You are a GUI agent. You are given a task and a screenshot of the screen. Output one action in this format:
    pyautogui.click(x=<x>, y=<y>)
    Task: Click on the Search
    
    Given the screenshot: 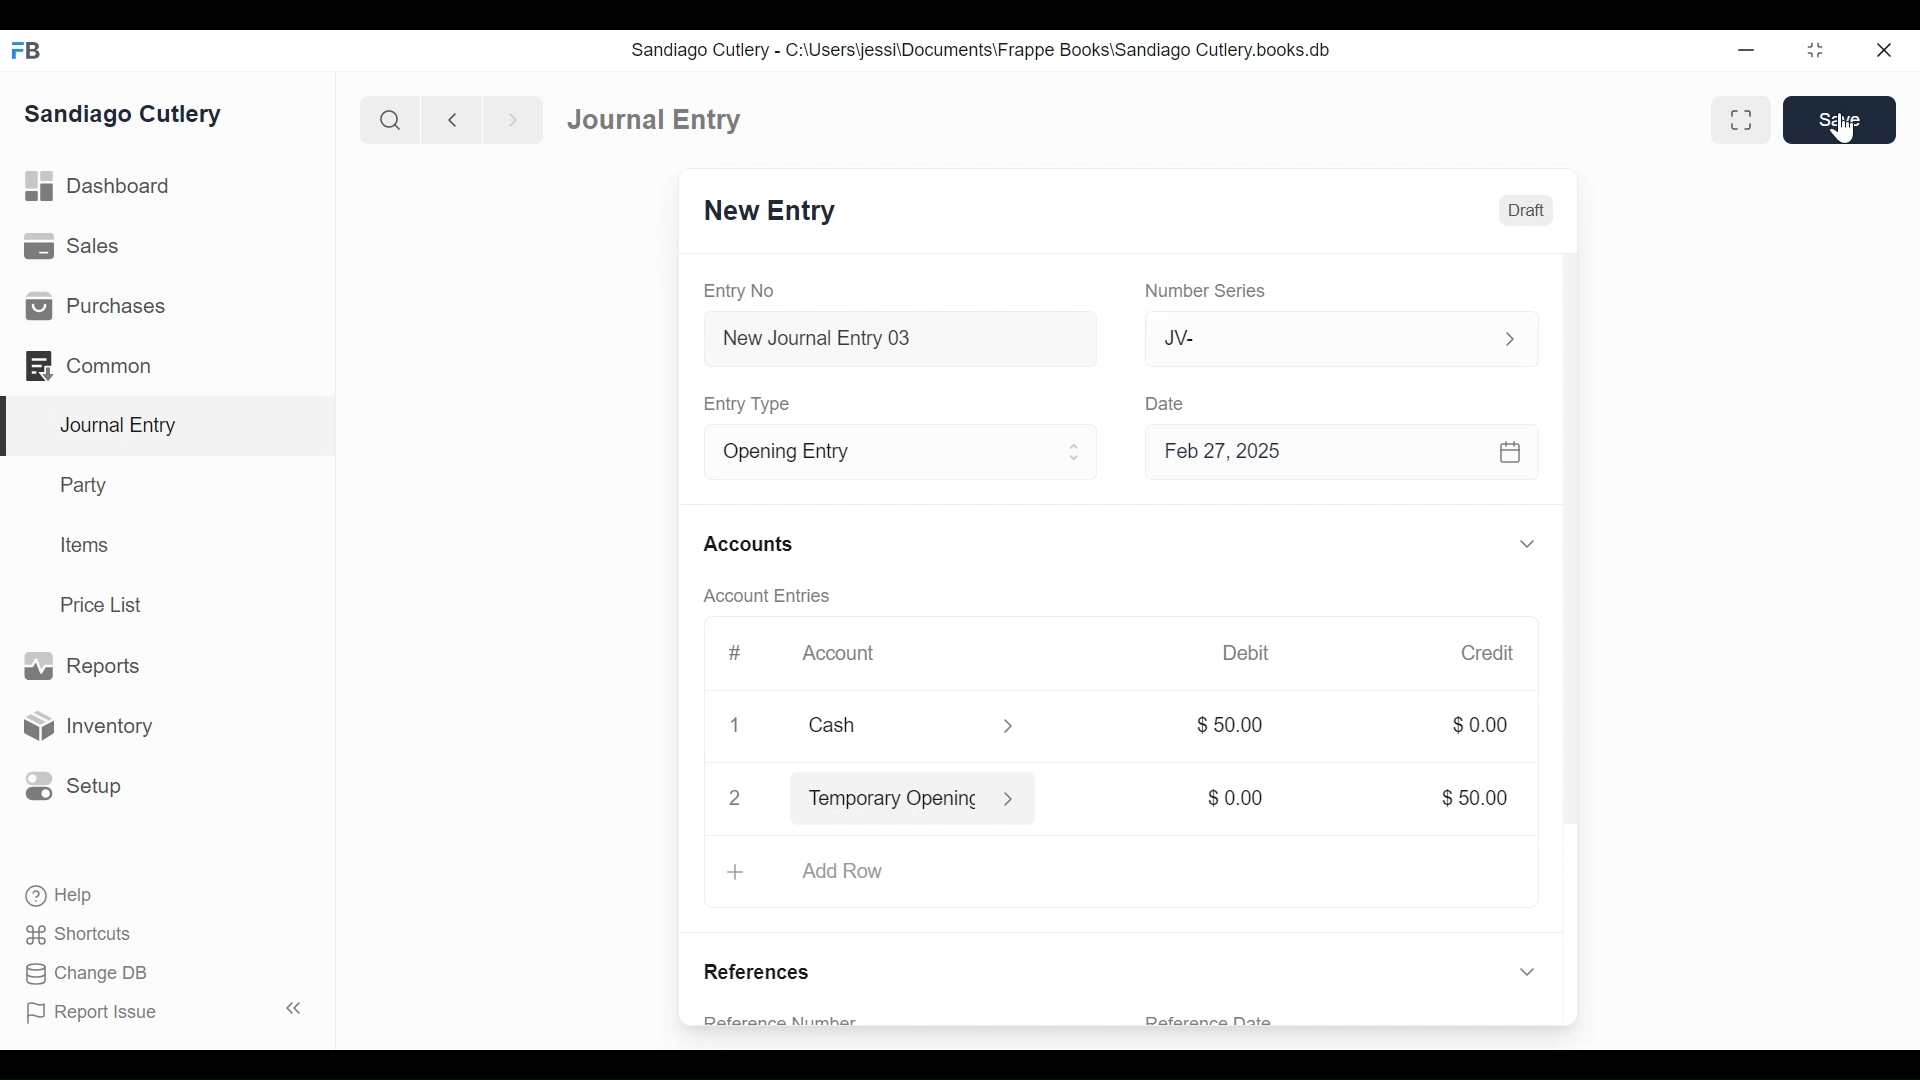 What is the action you would take?
    pyautogui.click(x=388, y=119)
    